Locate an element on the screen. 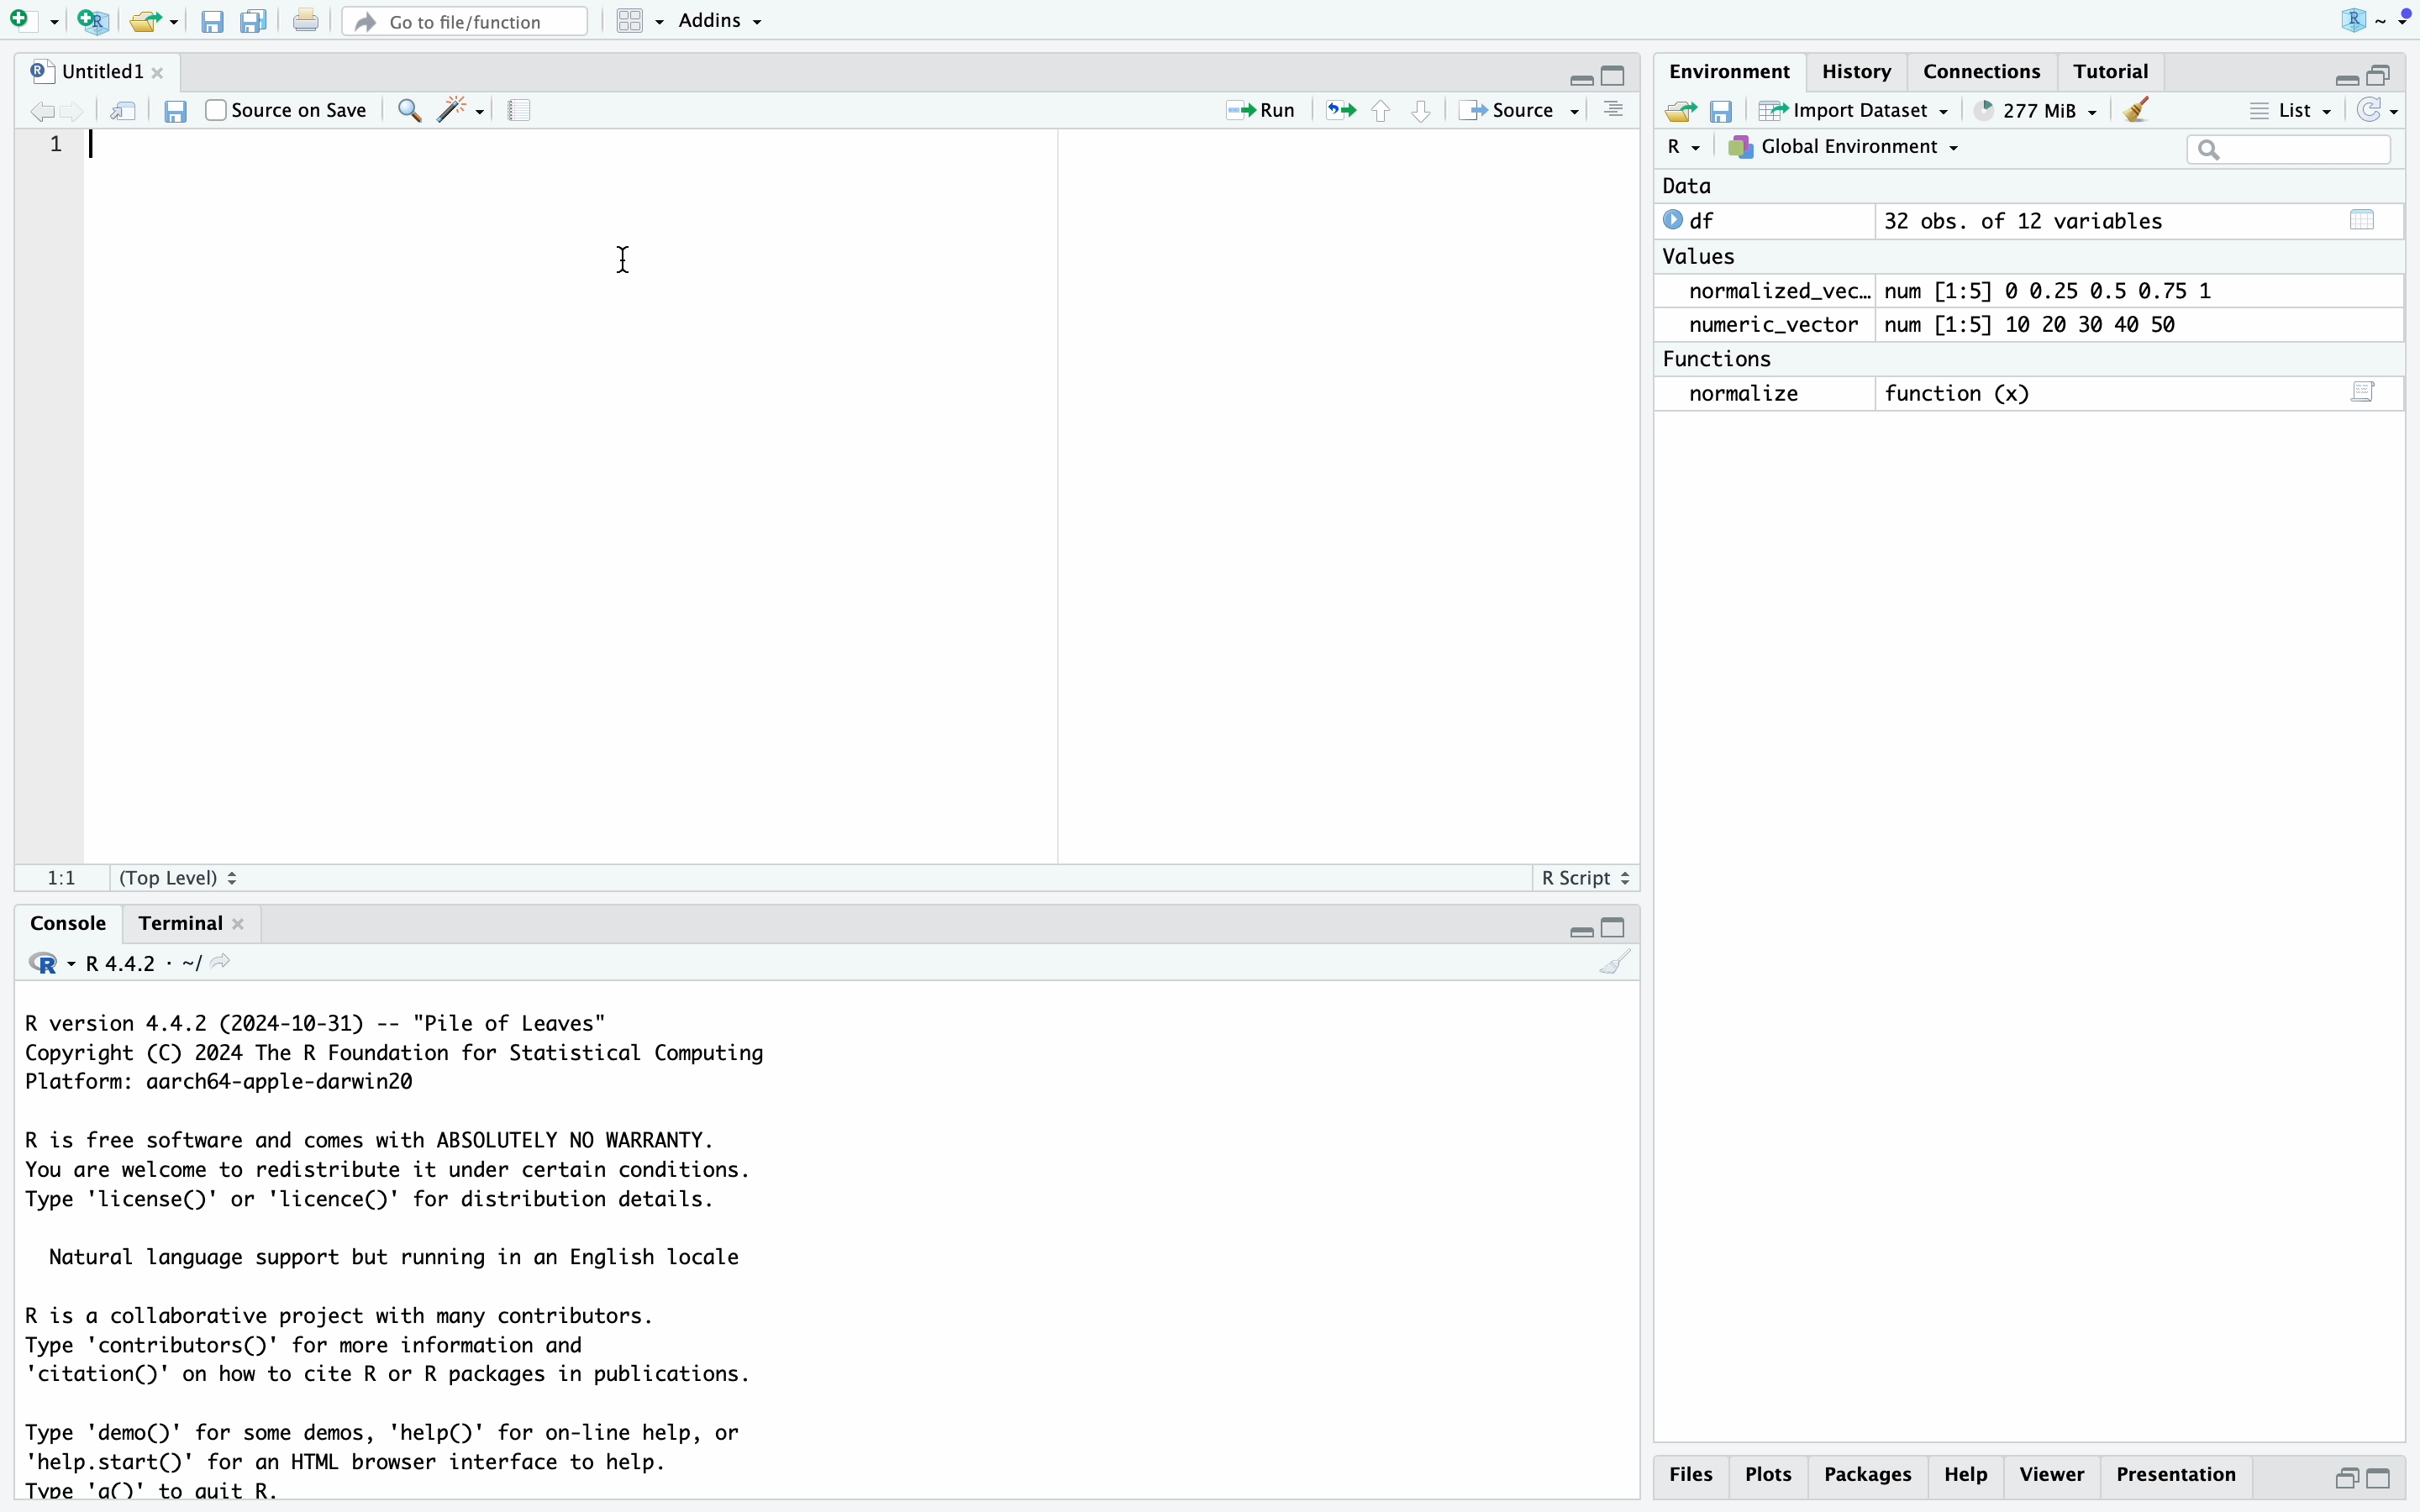 Image resolution: width=2420 pixels, height=1512 pixels. Data is located at coordinates (1687, 187).